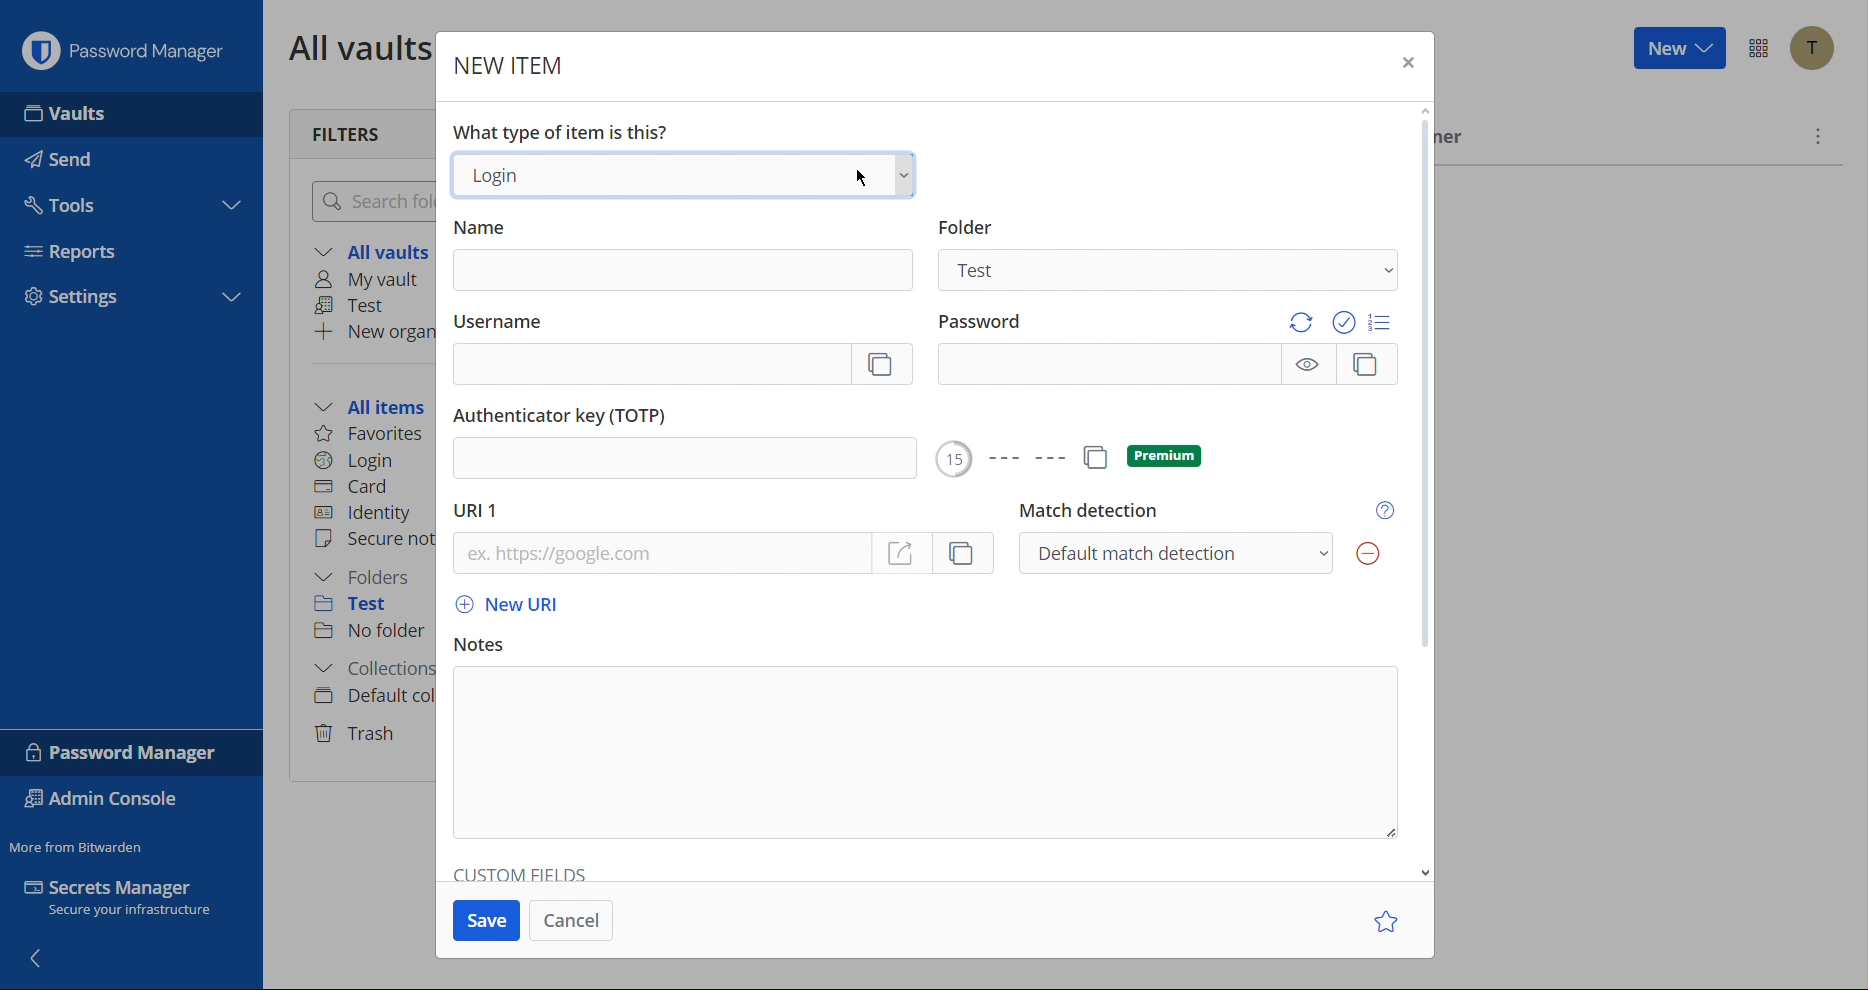 The image size is (1868, 990). I want to click on Vaults, so click(71, 110).